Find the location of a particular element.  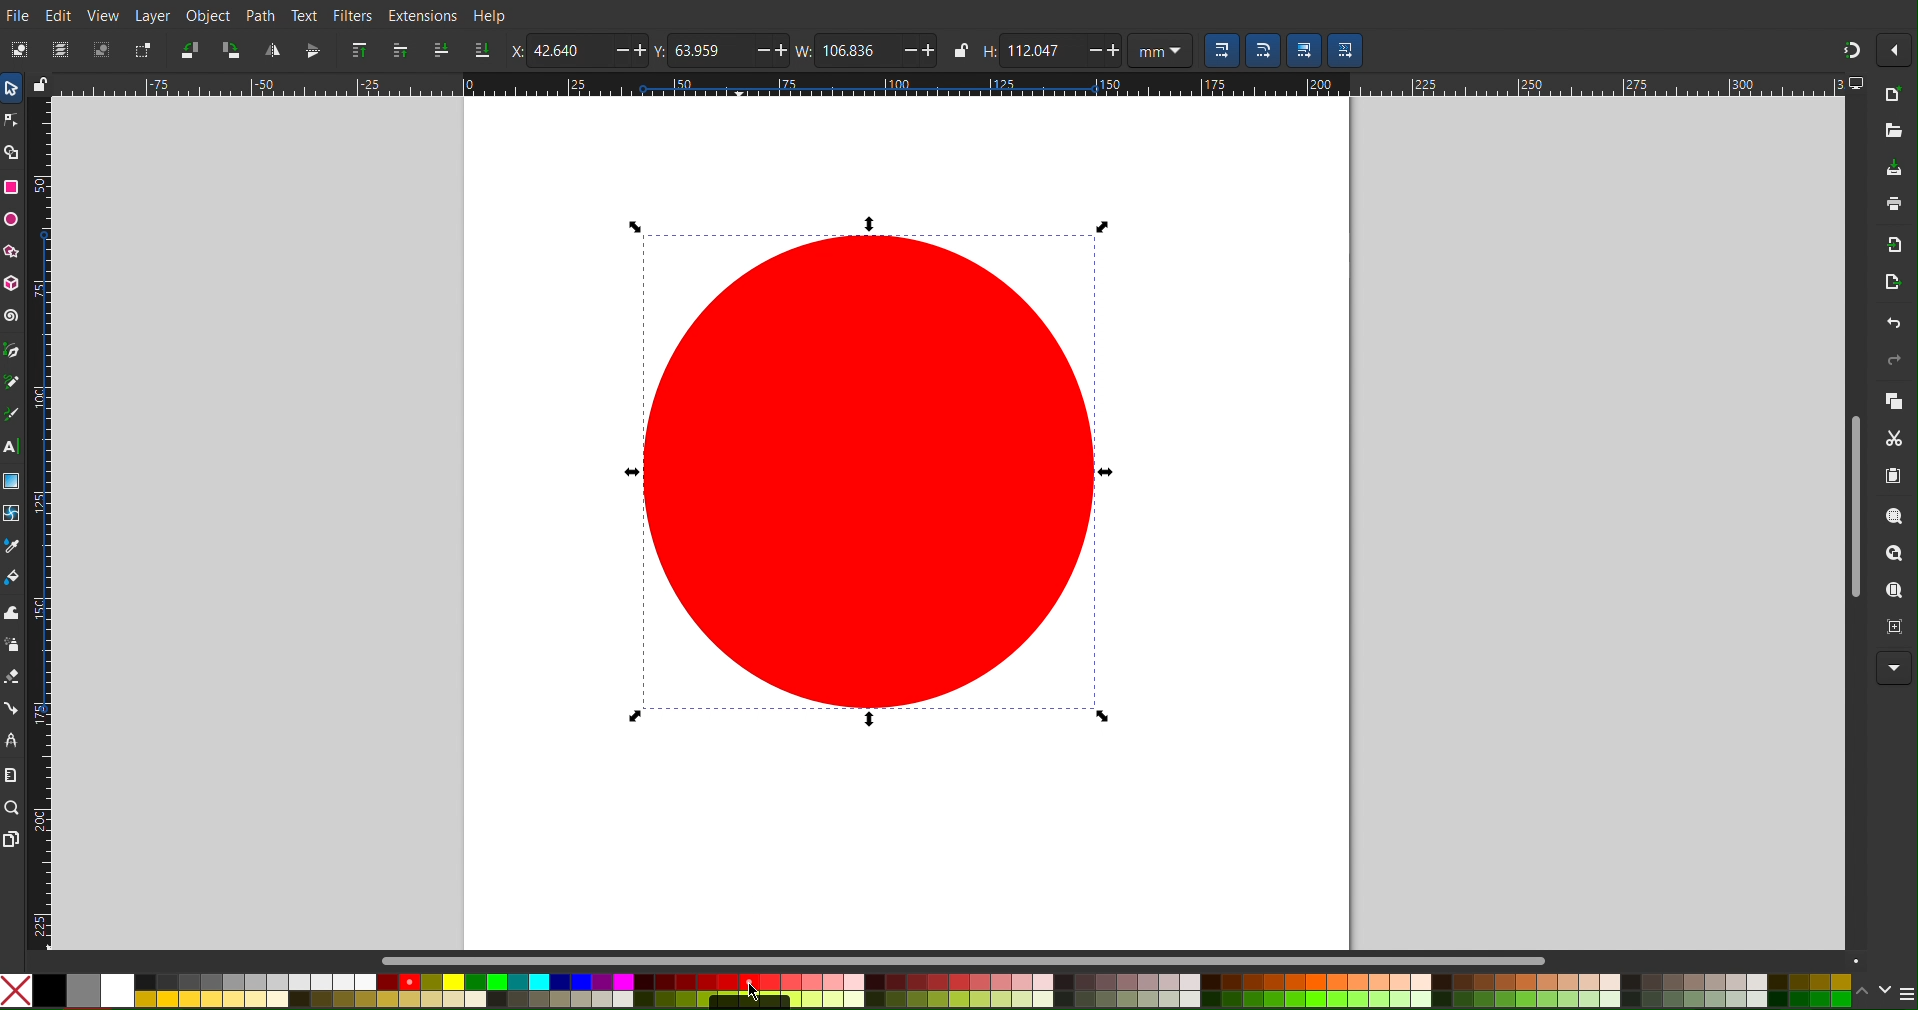

Scaling Option 4 is located at coordinates (1346, 51).